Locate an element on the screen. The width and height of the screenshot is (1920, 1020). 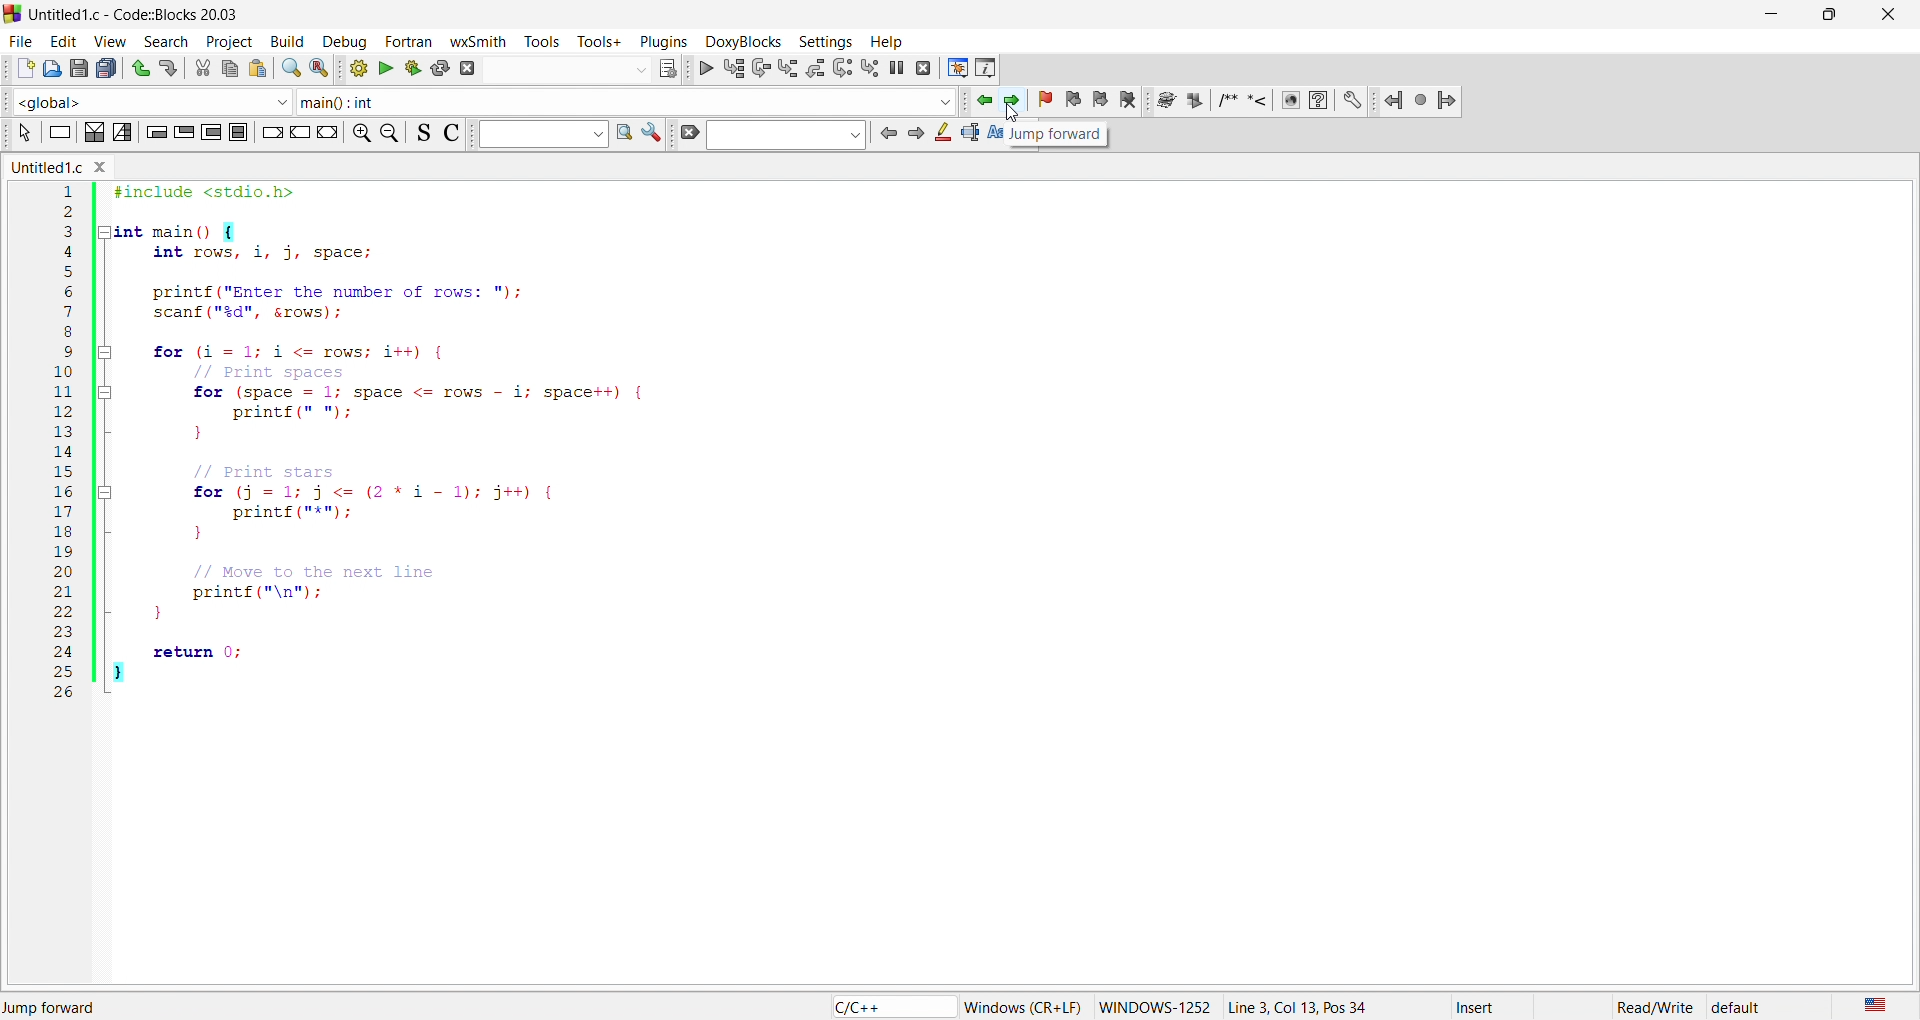
icon is located at coordinates (941, 134).